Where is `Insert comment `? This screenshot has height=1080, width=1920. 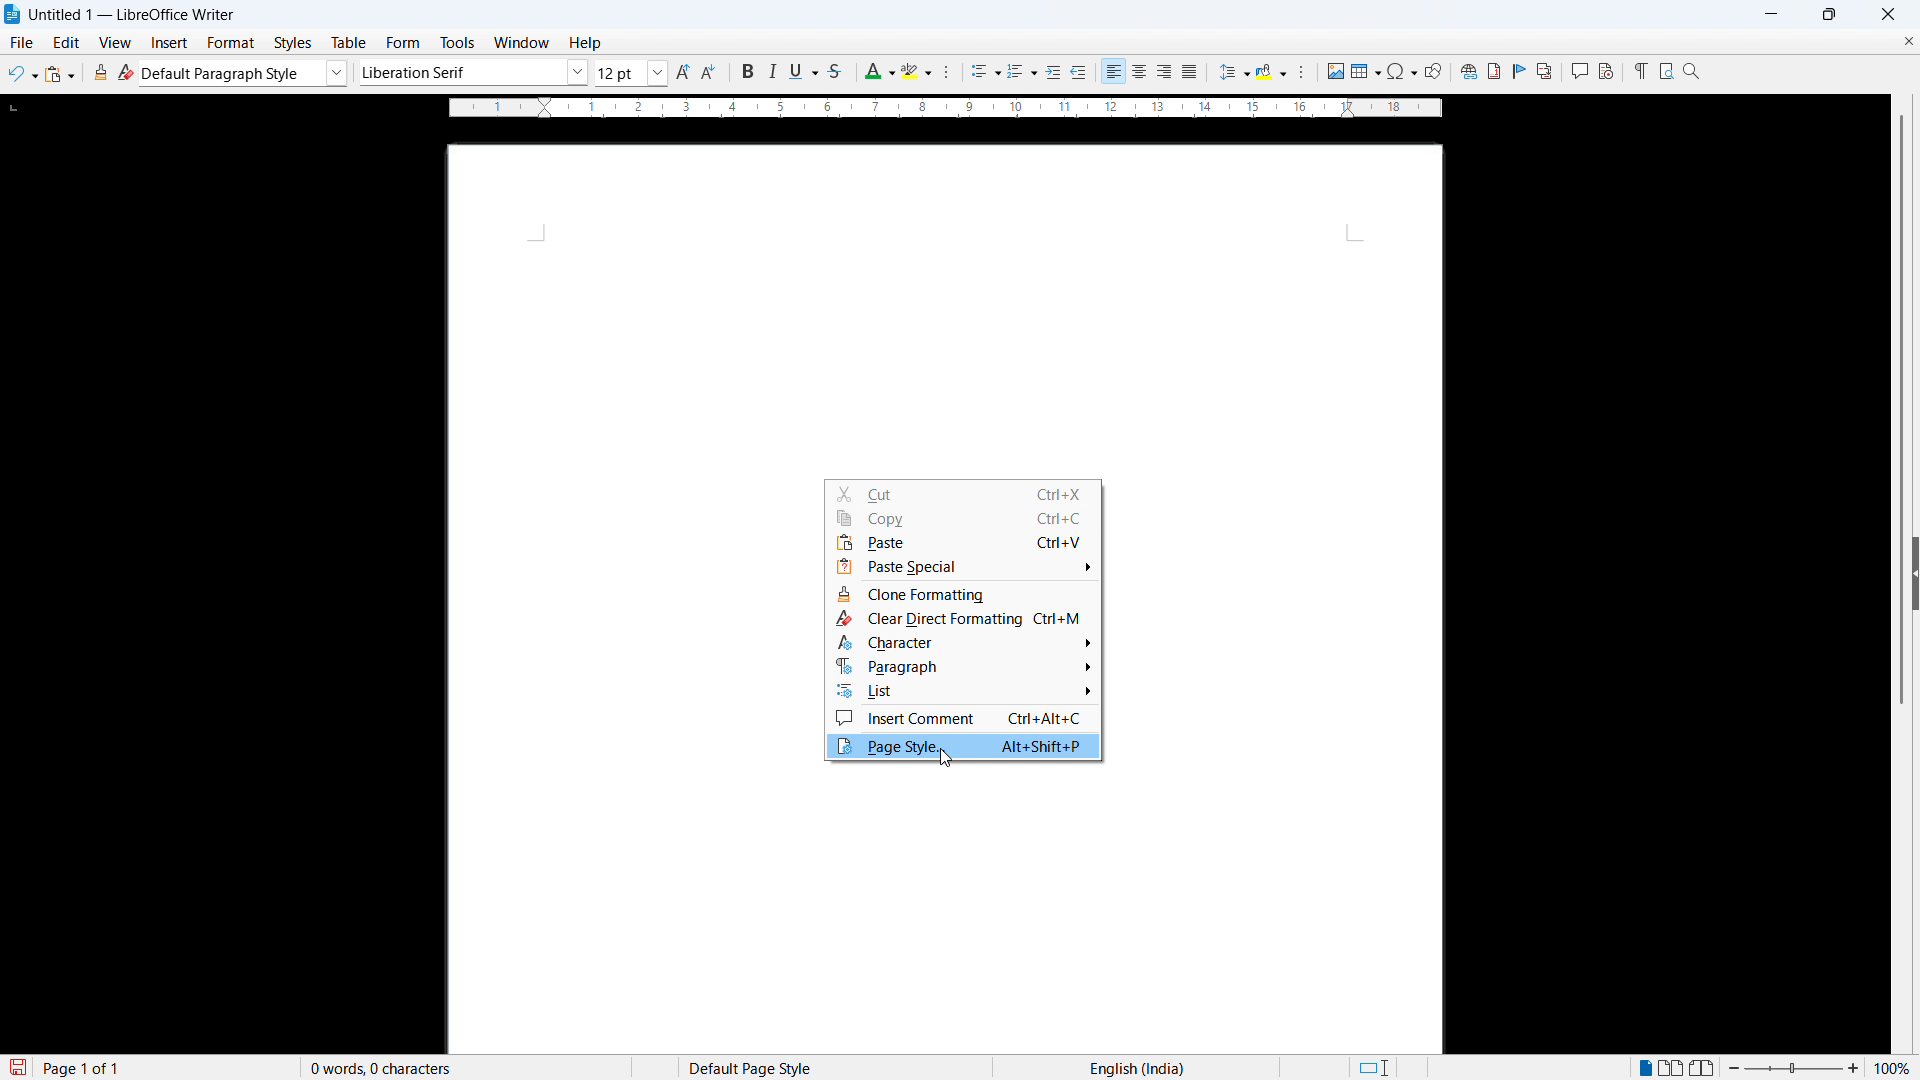 Insert comment  is located at coordinates (1578, 71).